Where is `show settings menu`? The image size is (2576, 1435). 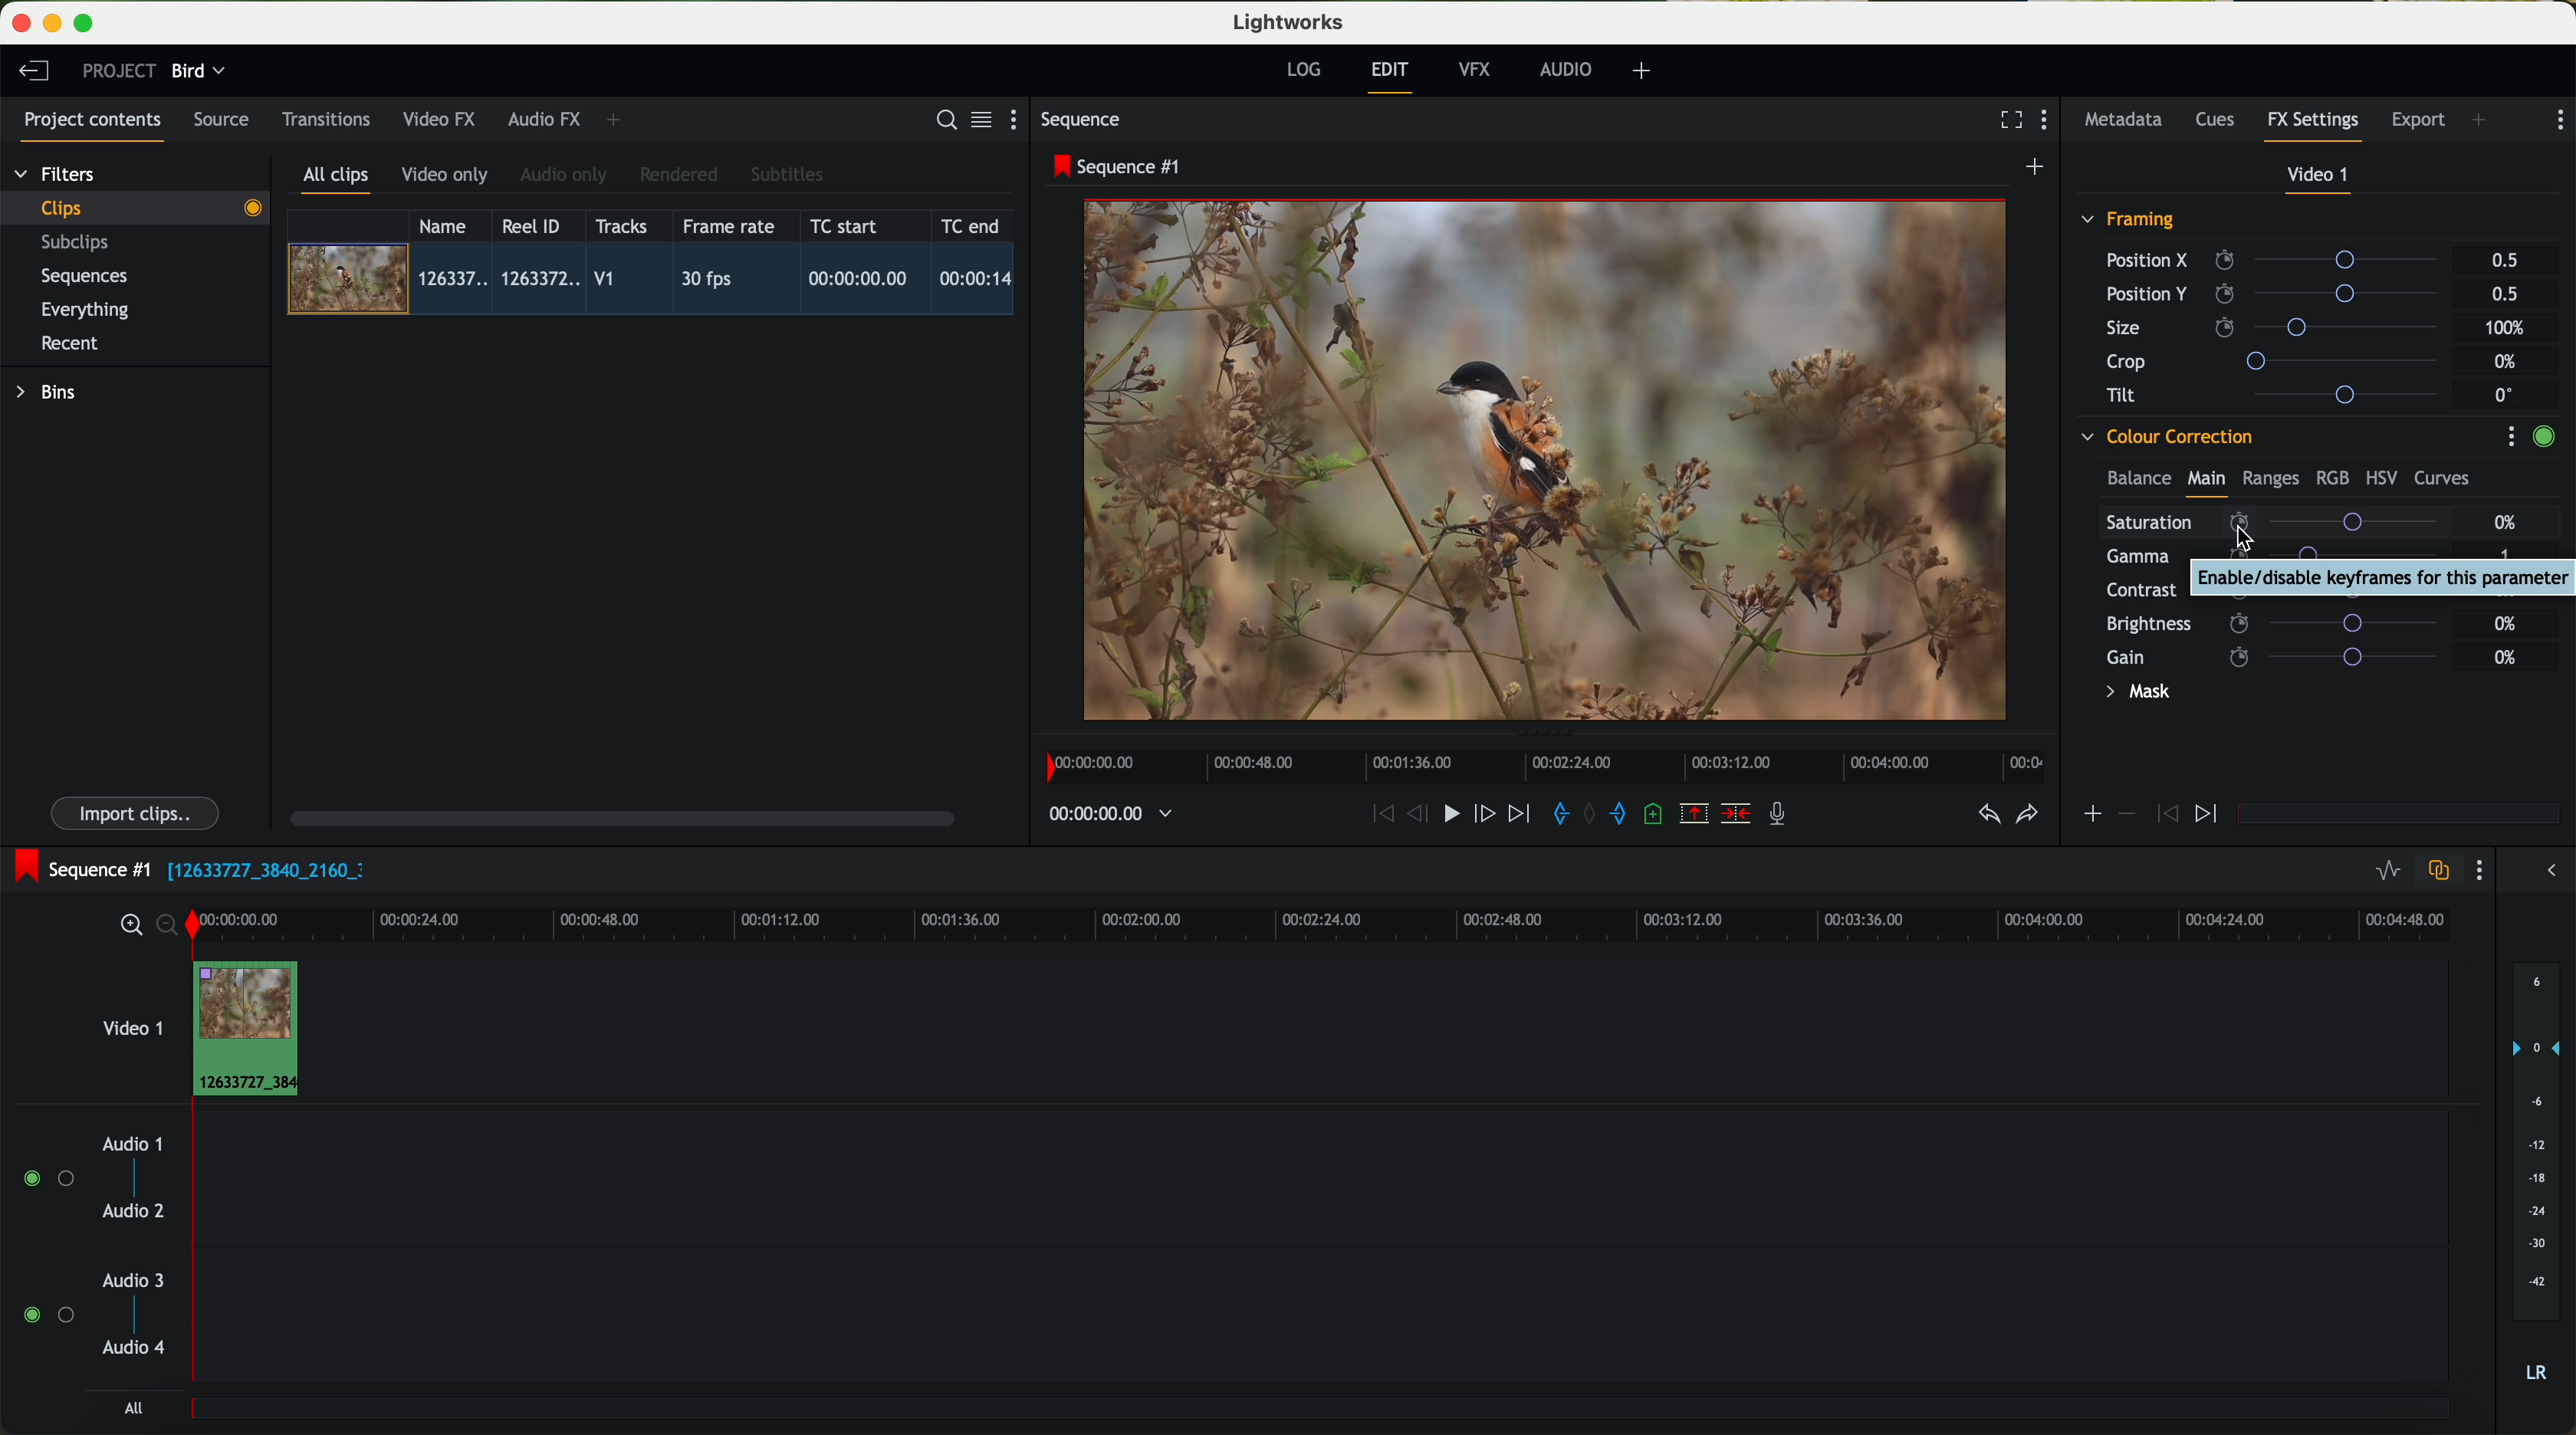 show settings menu is located at coordinates (2049, 122).